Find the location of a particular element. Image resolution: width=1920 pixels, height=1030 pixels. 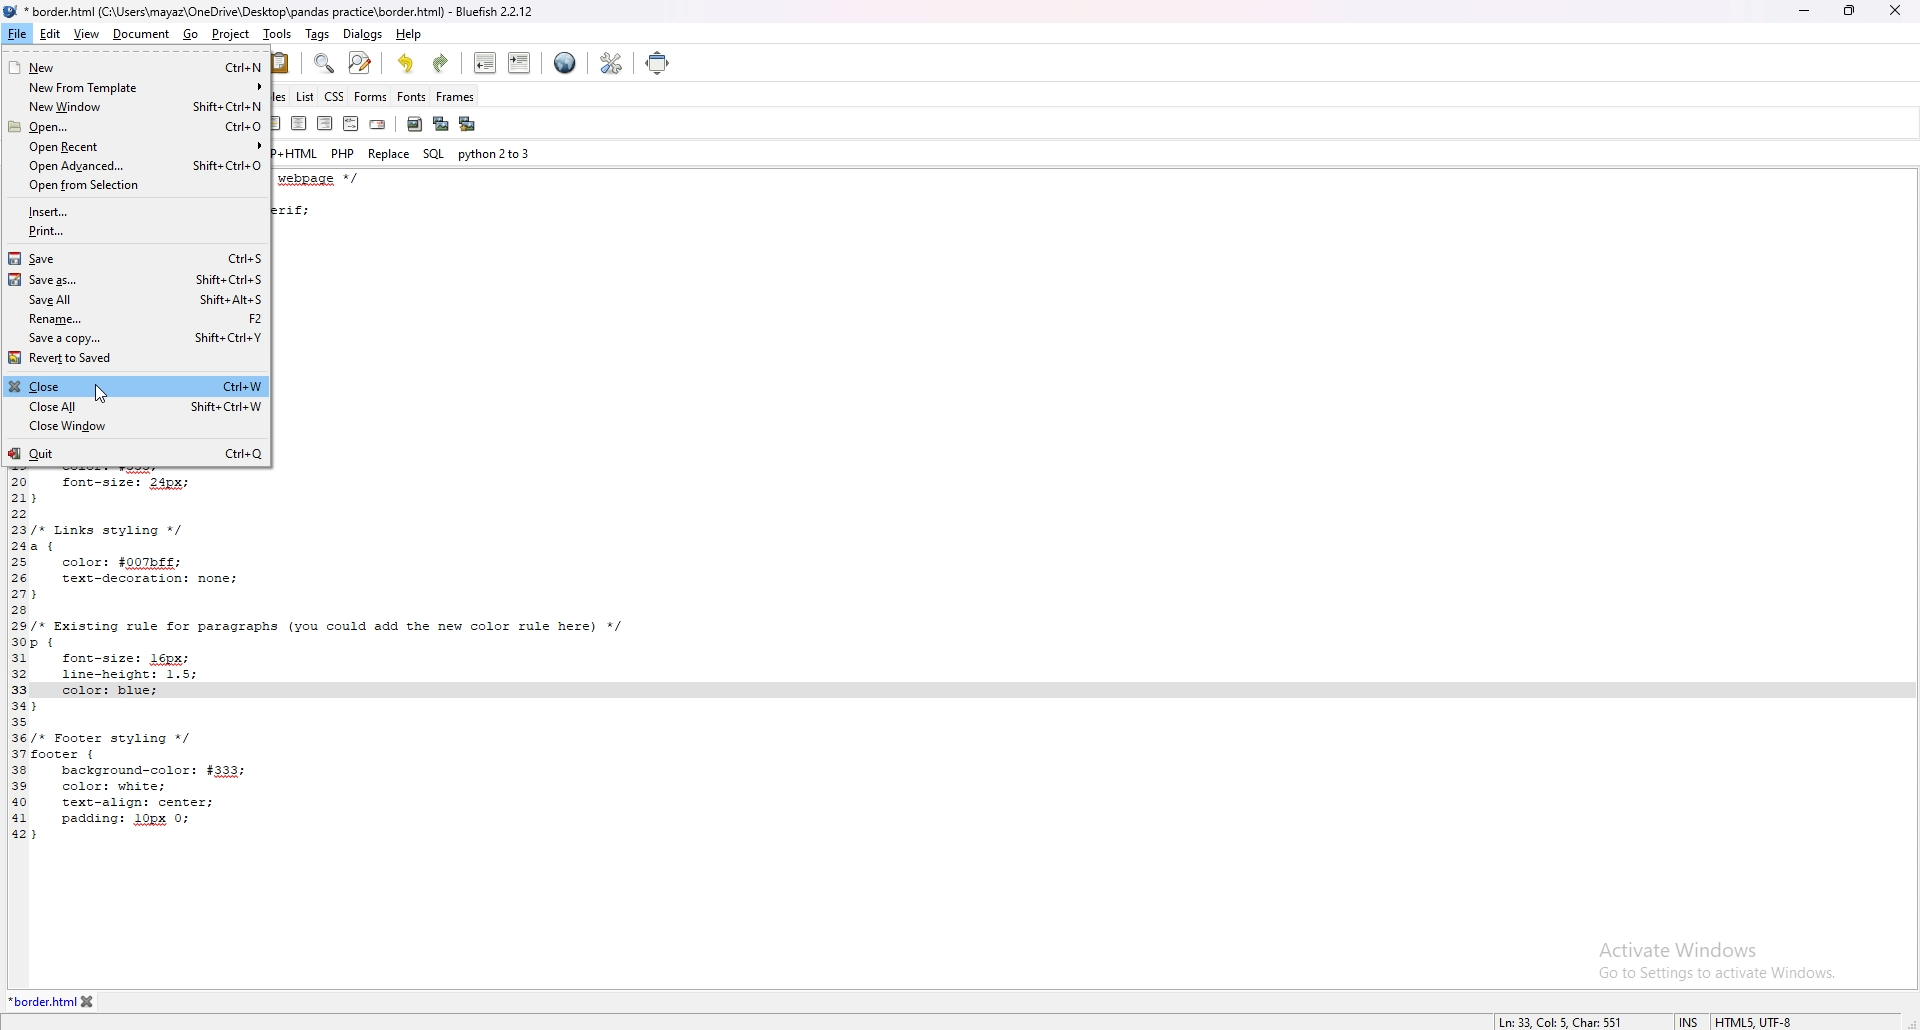

save as is located at coordinates (136, 280).